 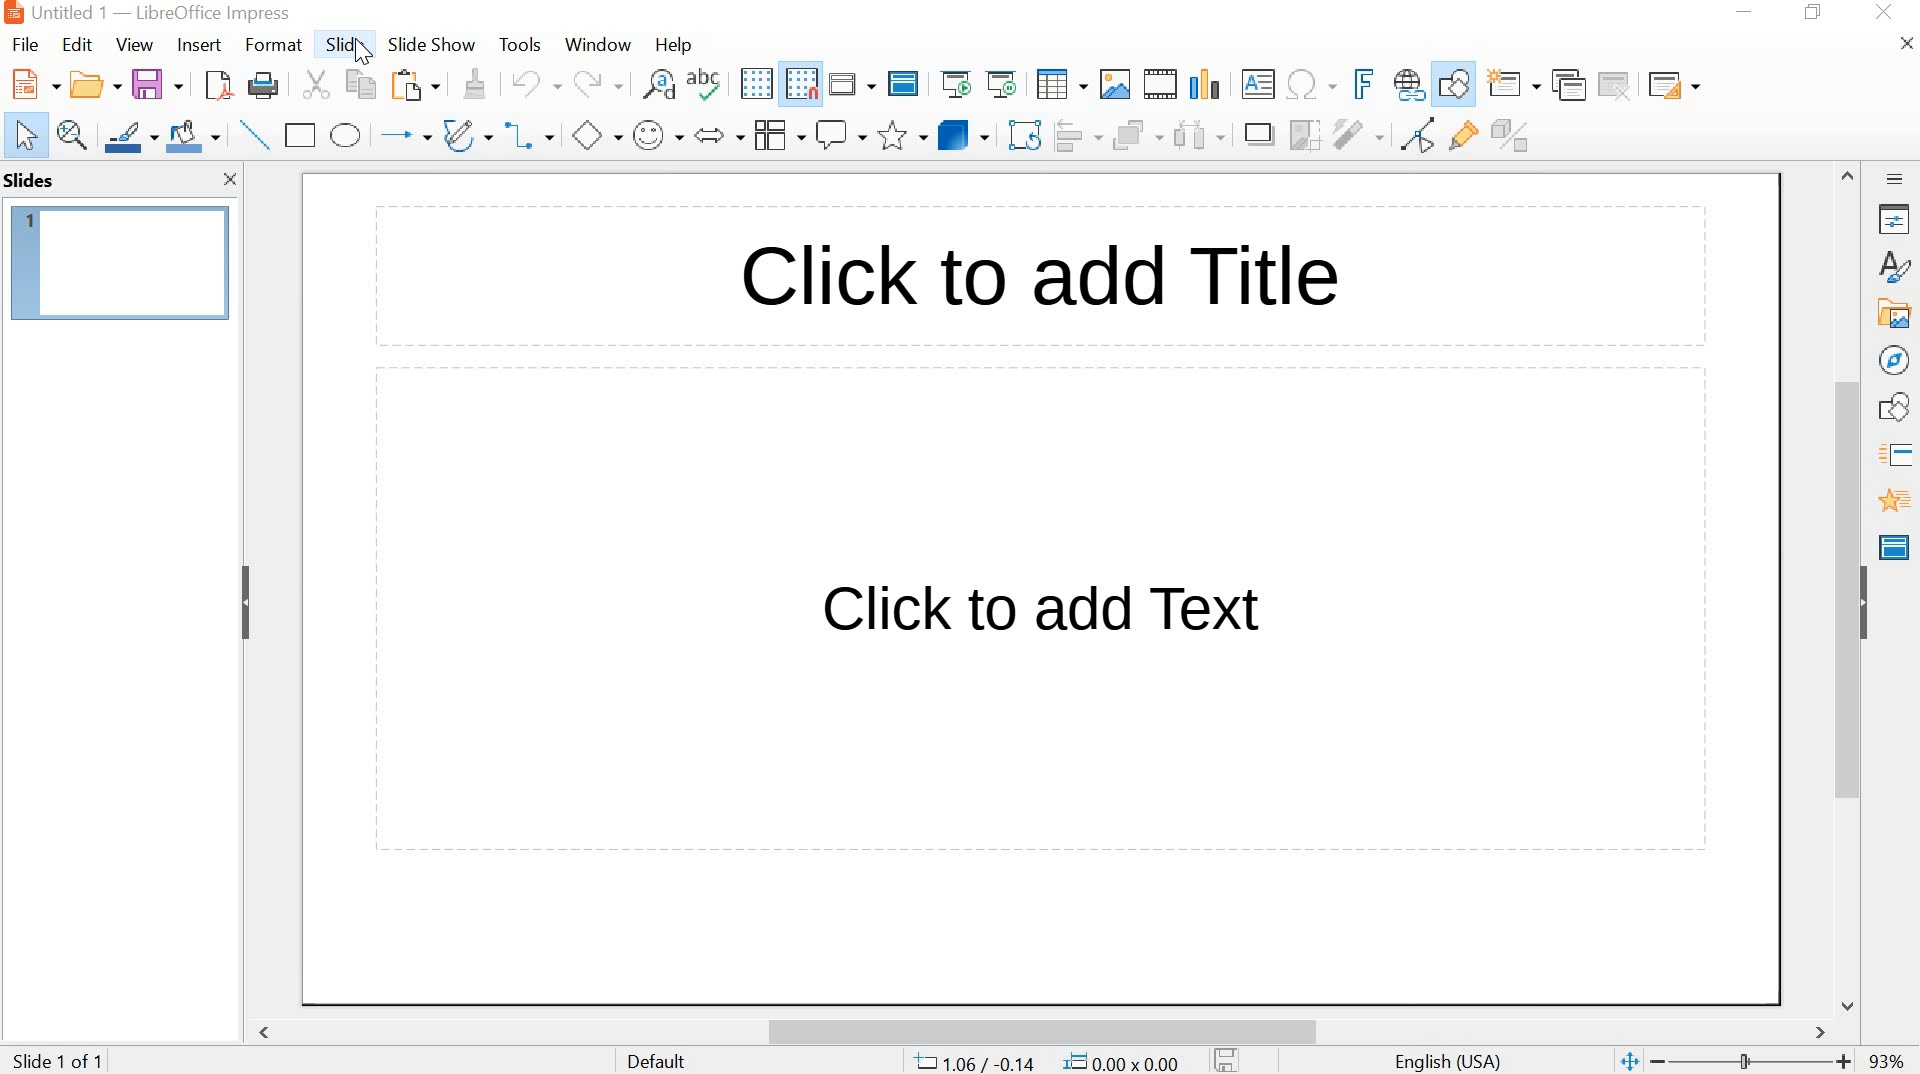 I want to click on SLIDE 1 OF 1, so click(x=62, y=1062).